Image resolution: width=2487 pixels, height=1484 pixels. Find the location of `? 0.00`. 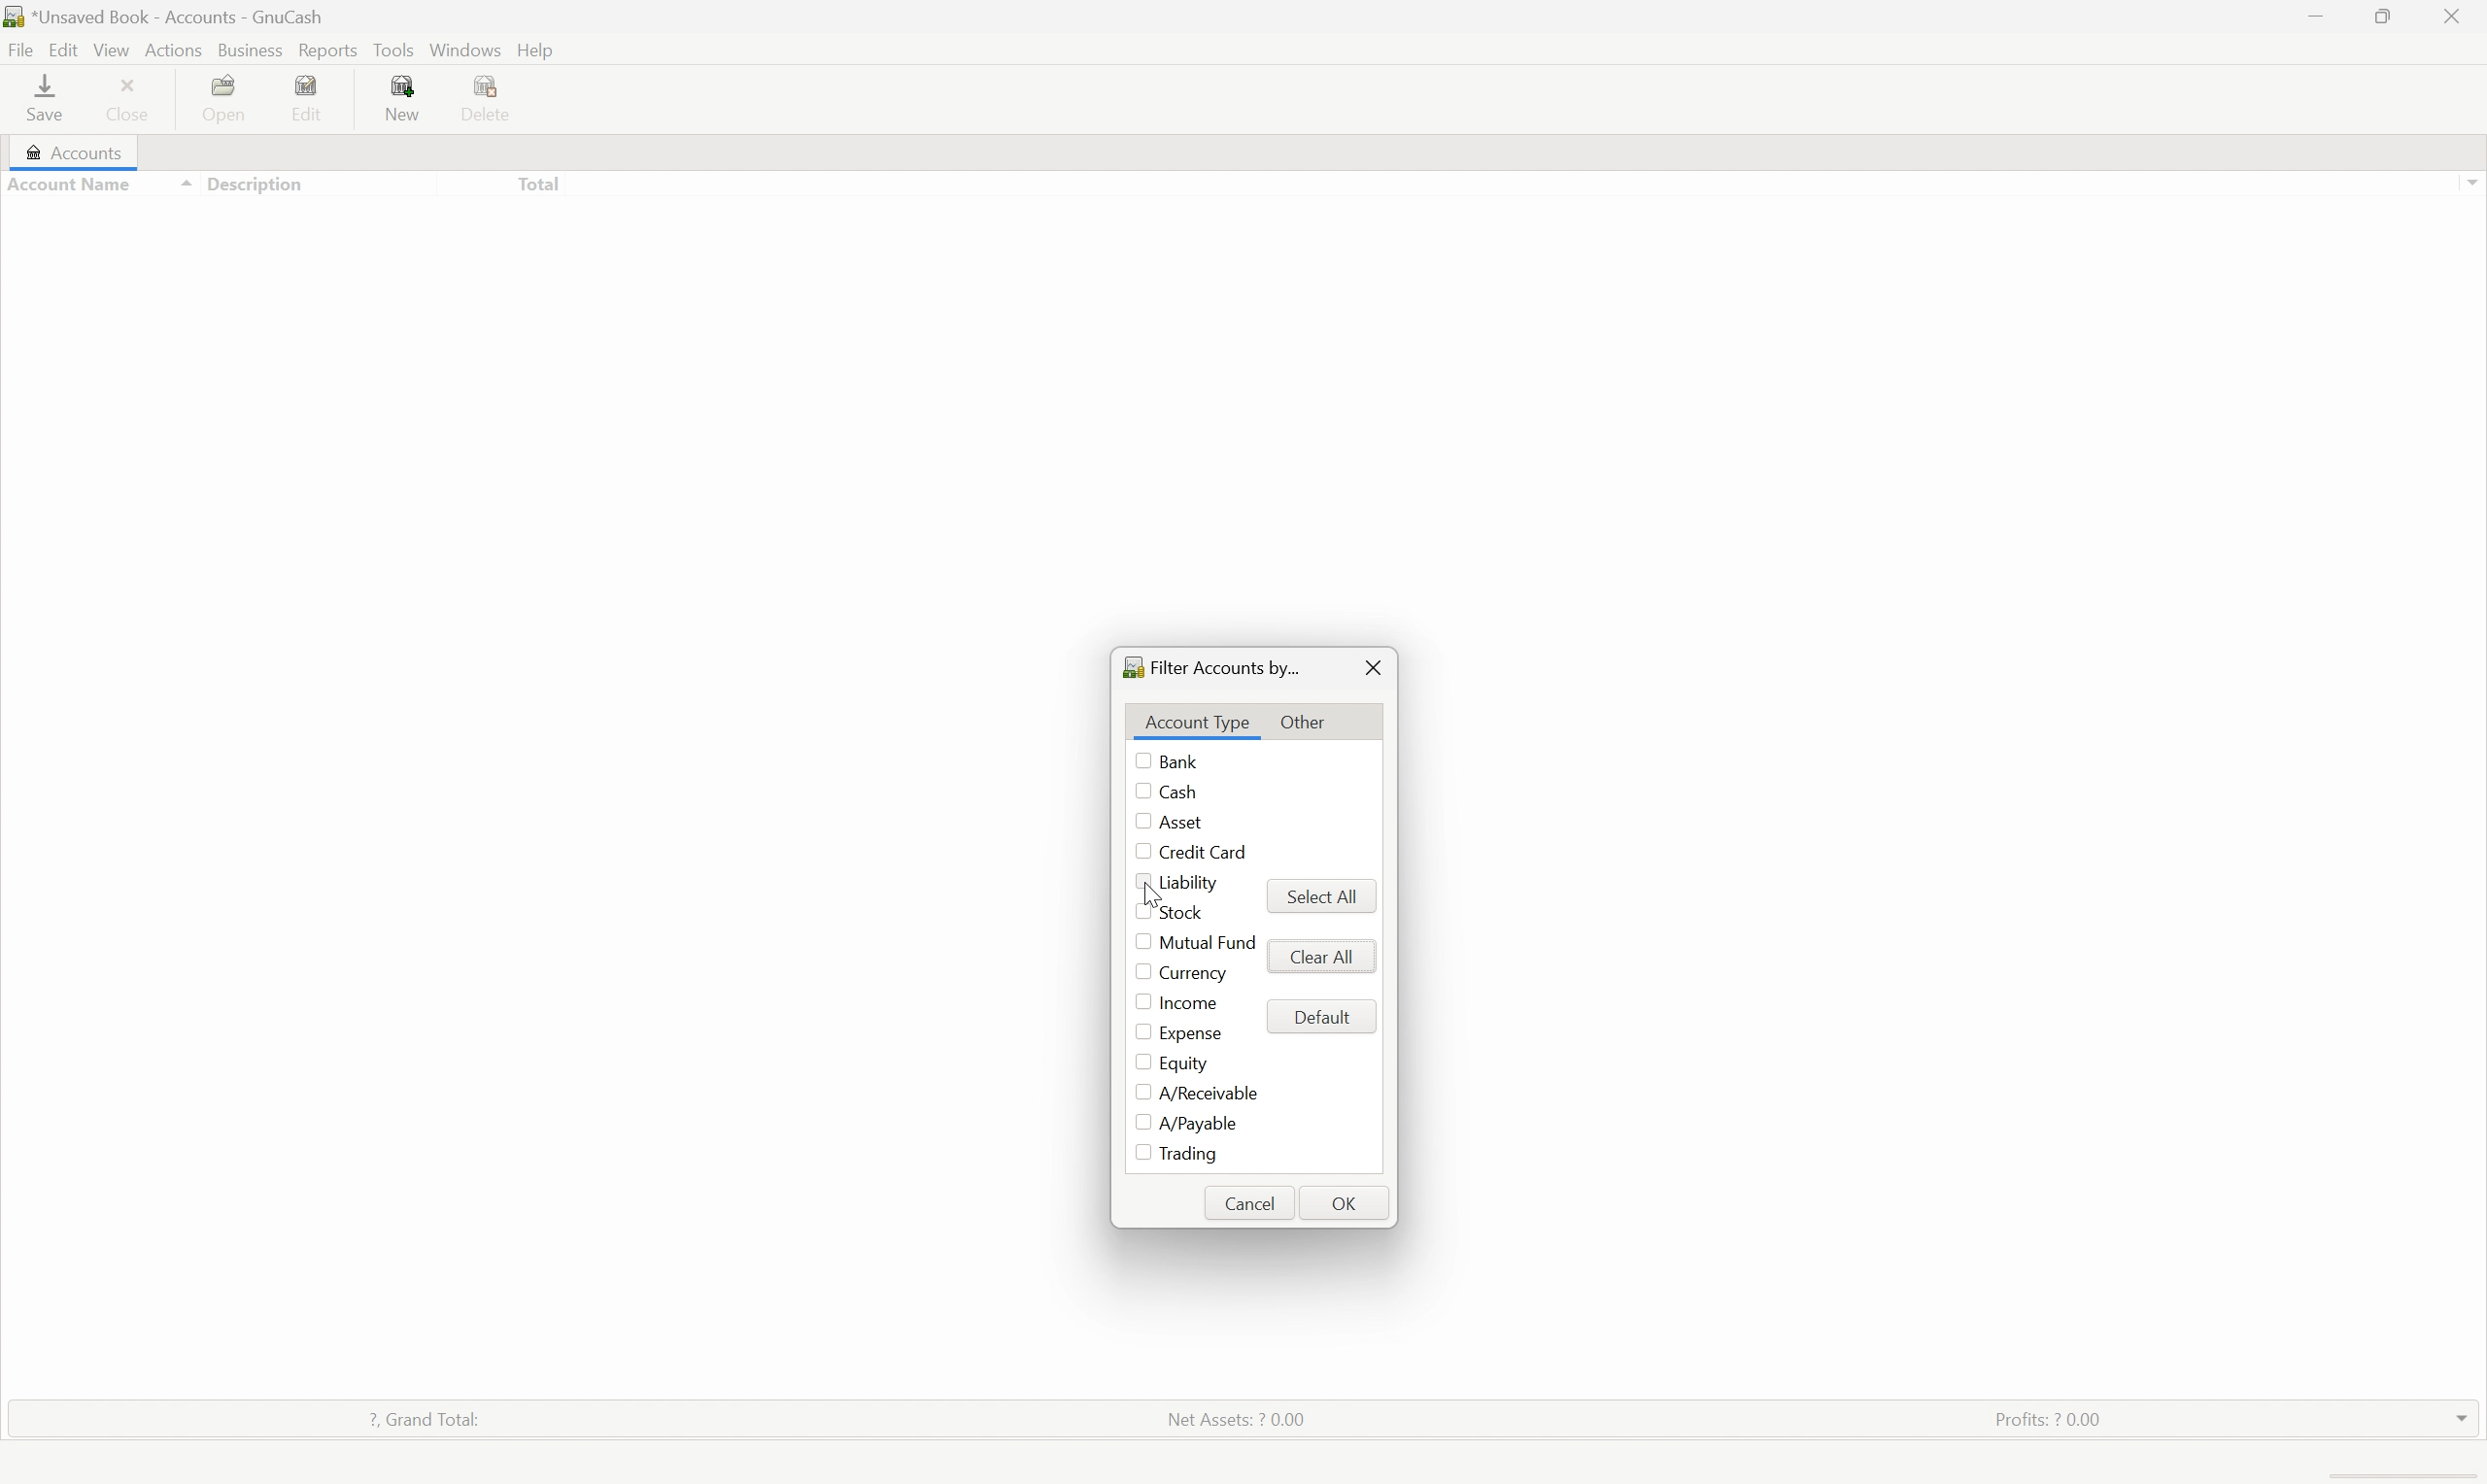

? 0.00 is located at coordinates (538, 272).